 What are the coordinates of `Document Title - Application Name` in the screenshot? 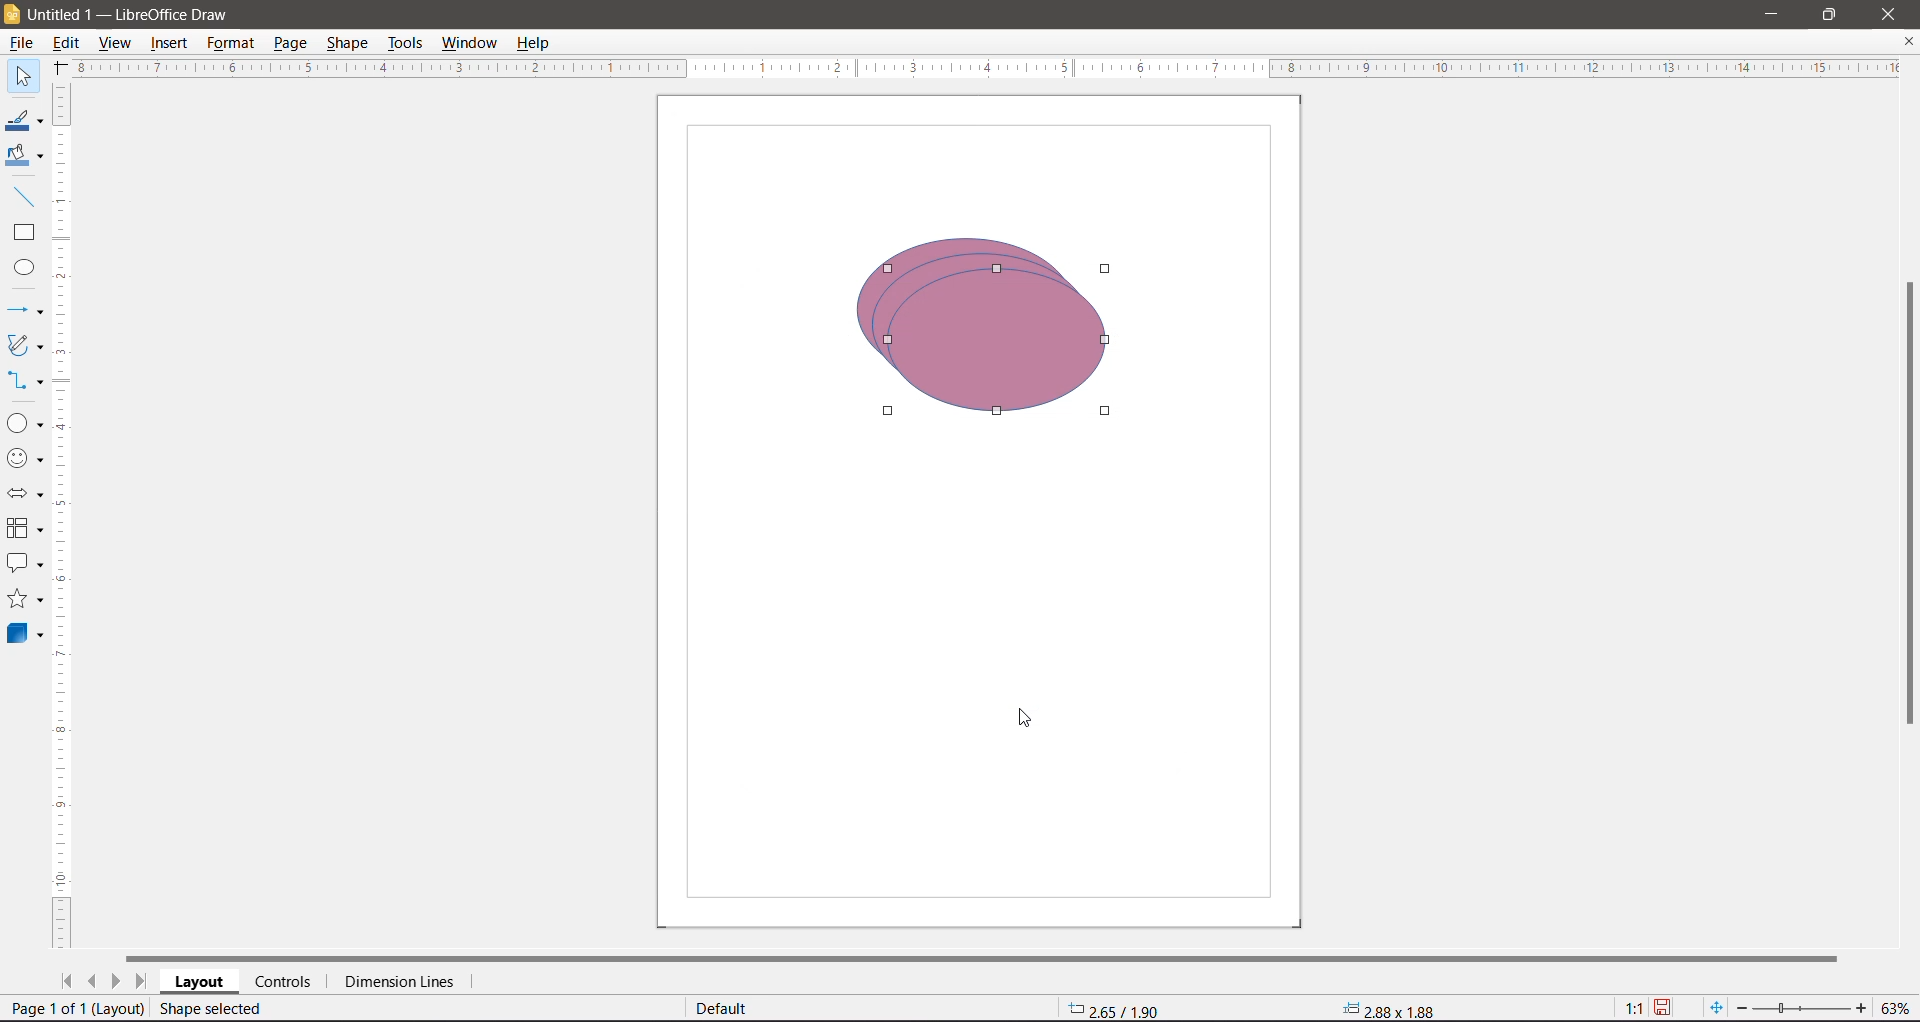 It's located at (151, 13).